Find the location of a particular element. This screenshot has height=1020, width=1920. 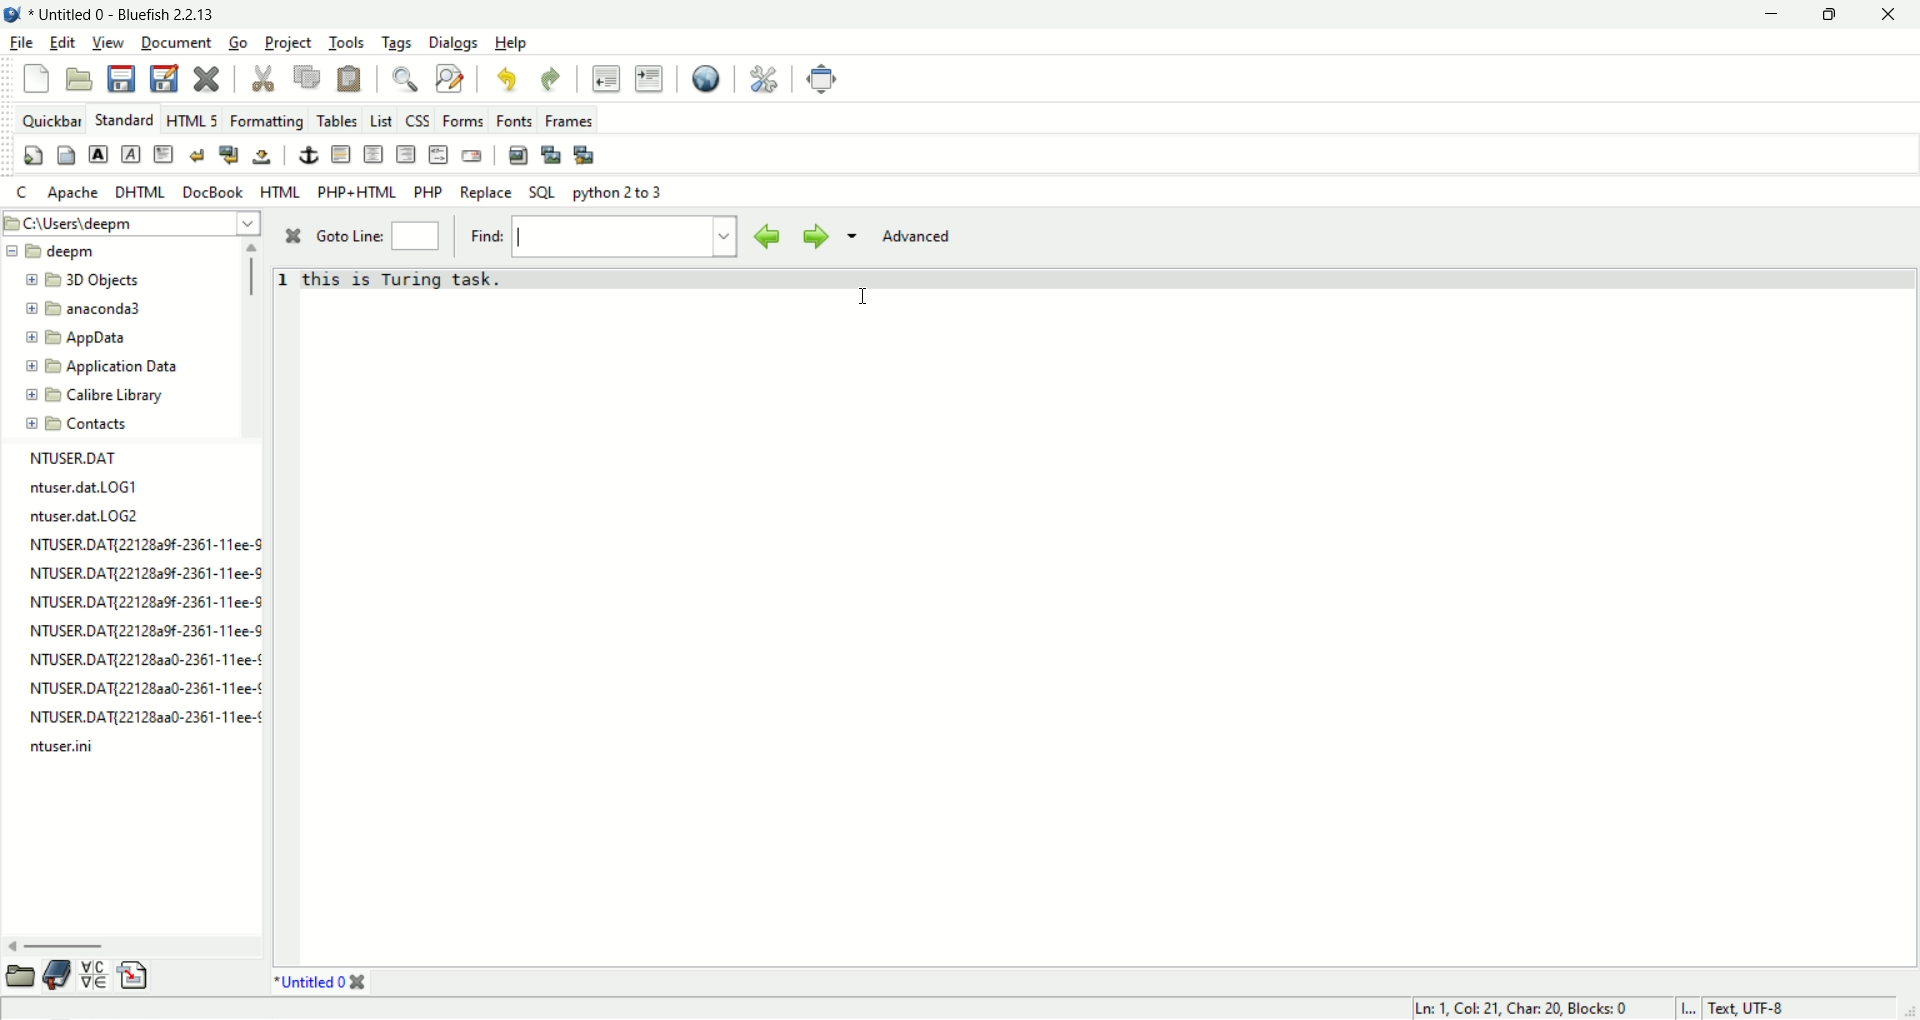

save is located at coordinates (119, 78).